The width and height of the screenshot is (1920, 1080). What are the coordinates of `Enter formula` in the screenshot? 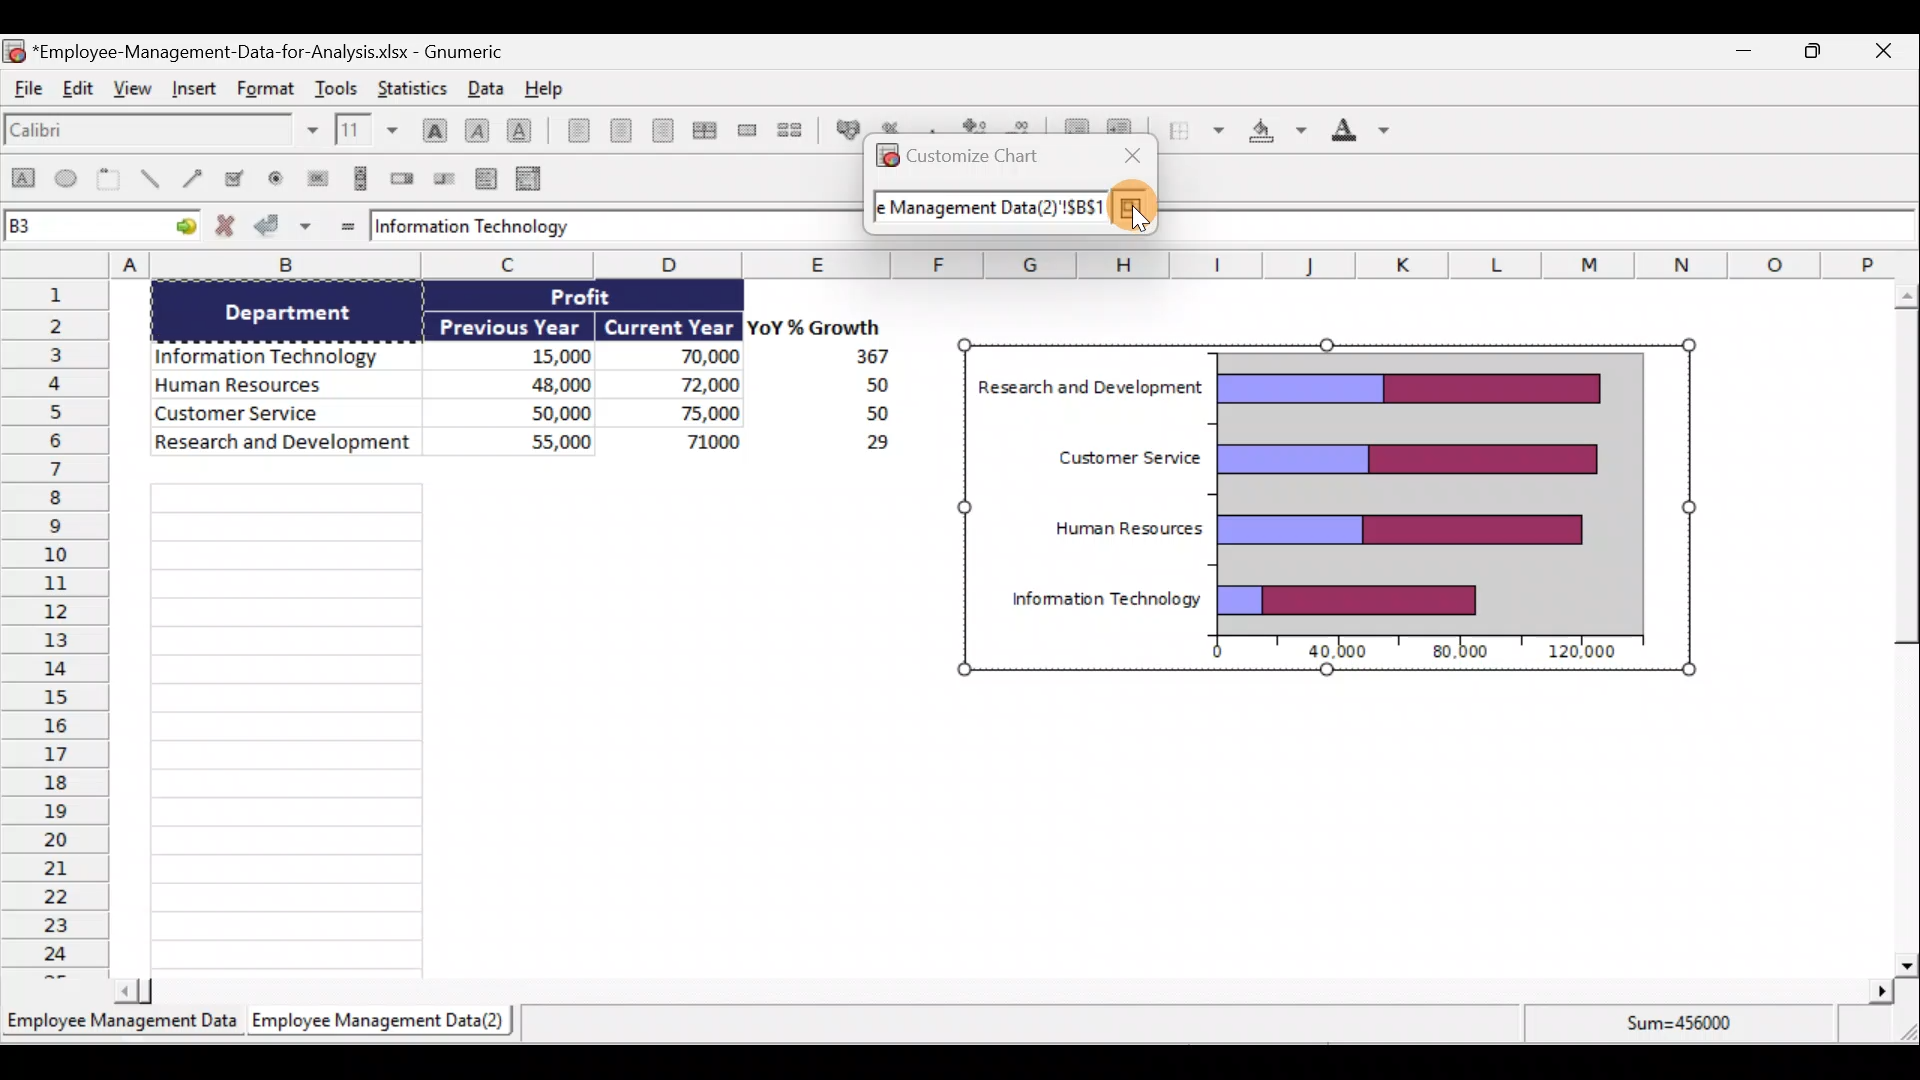 It's located at (347, 225).